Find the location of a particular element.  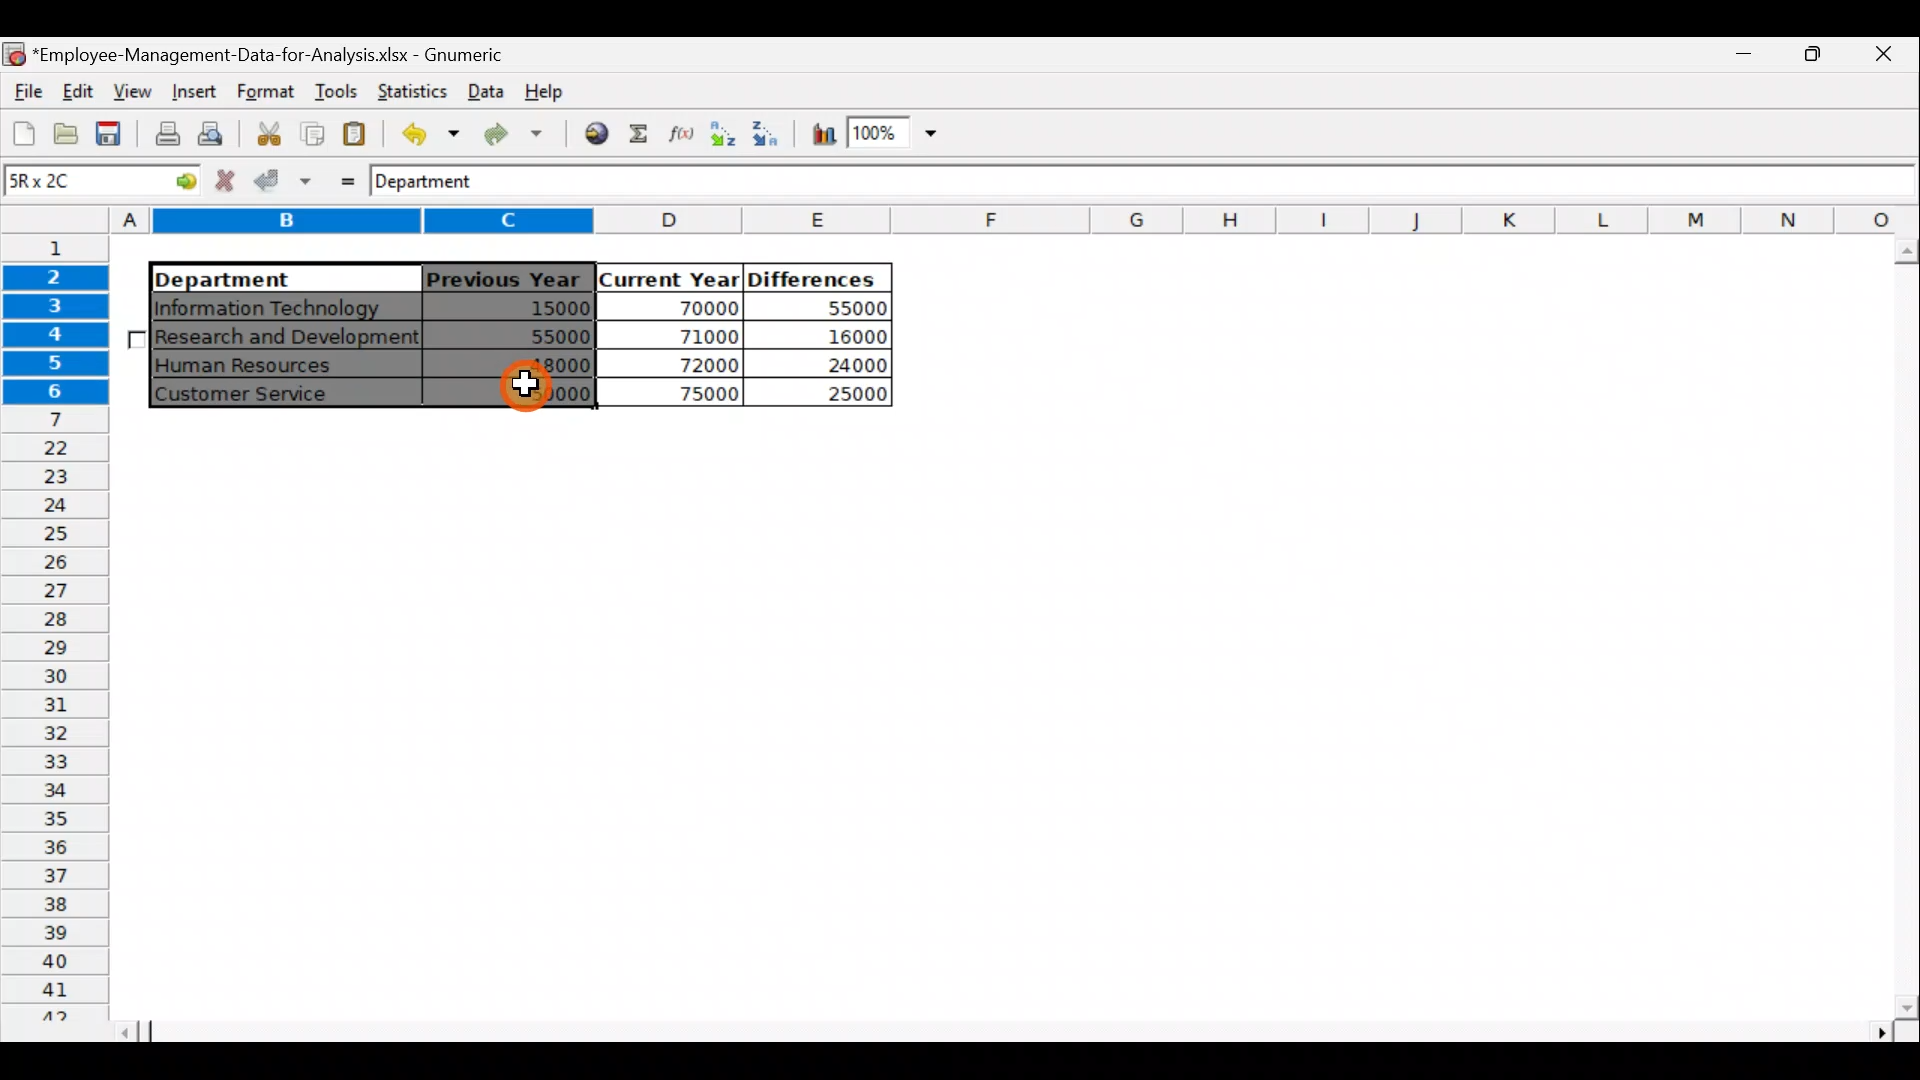

50000 is located at coordinates (523, 392).